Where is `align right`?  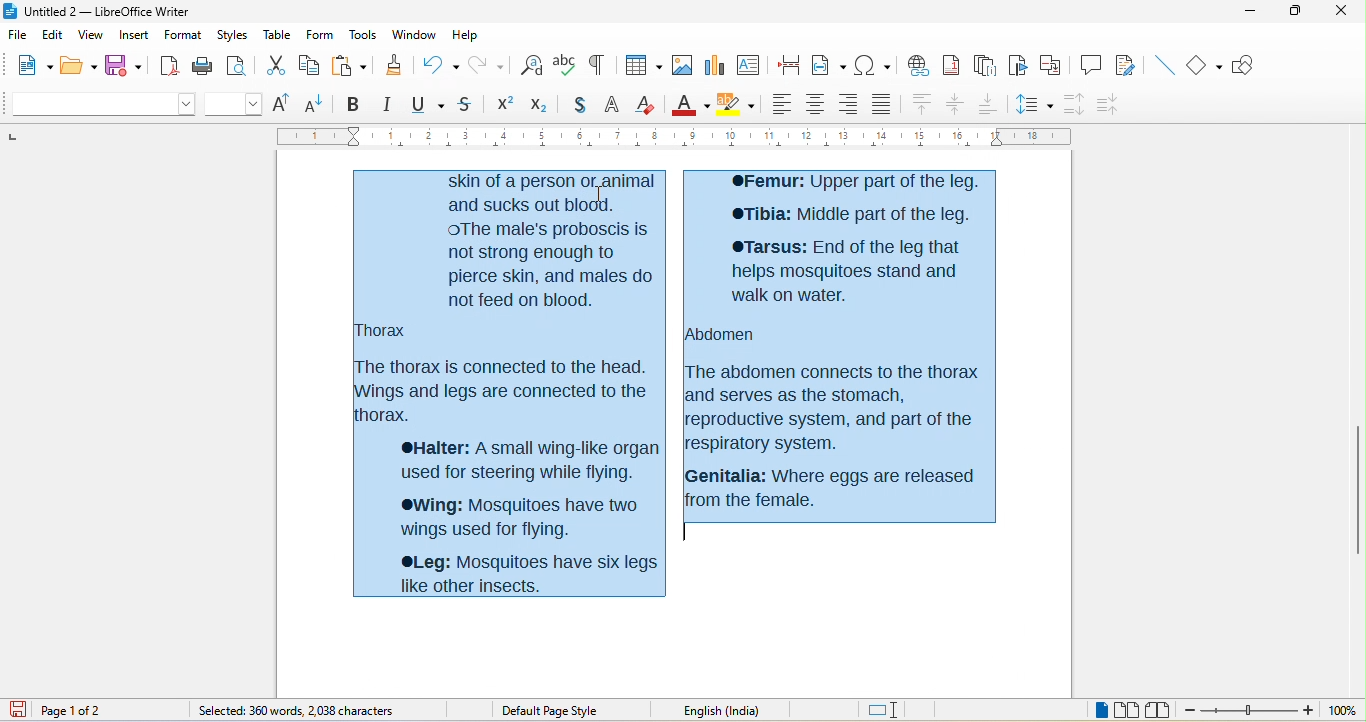 align right is located at coordinates (848, 104).